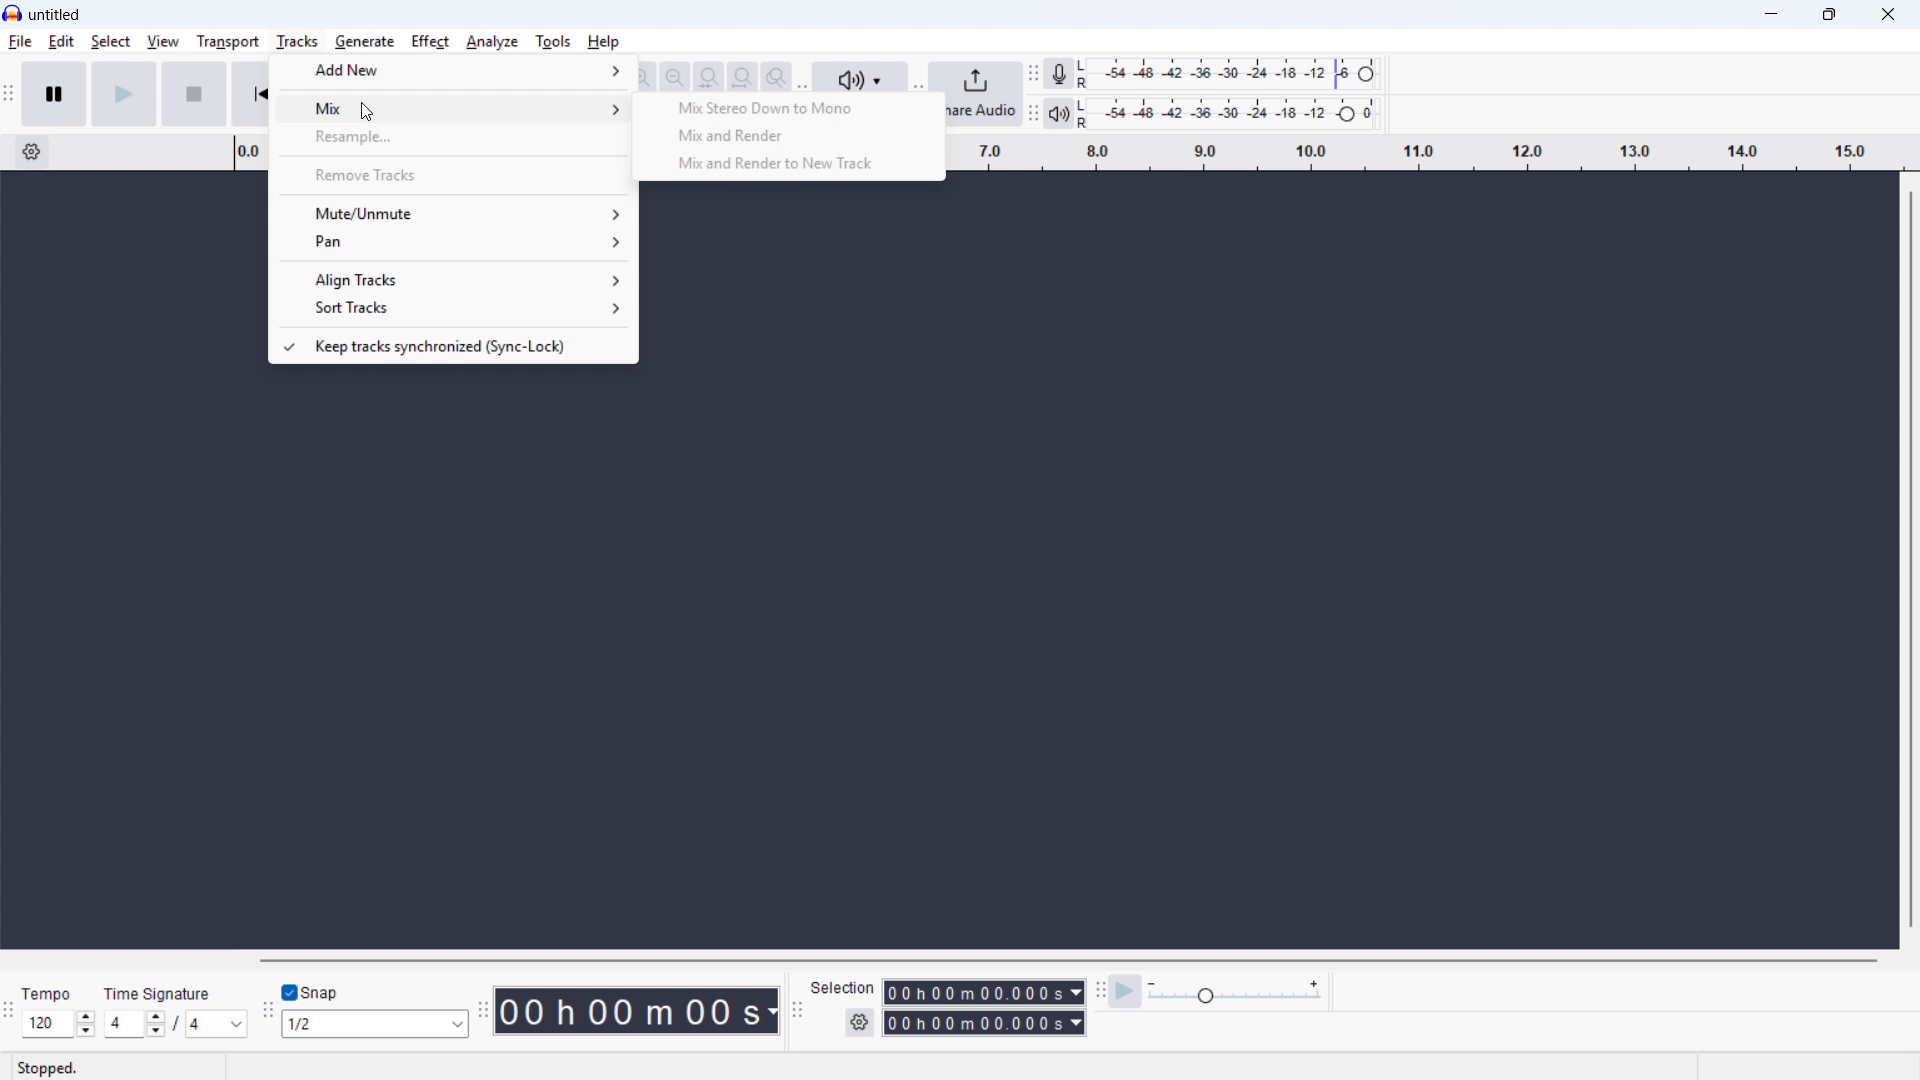 The image size is (1920, 1080). What do you see at coordinates (127, 94) in the screenshot?
I see `Play ` at bounding box center [127, 94].